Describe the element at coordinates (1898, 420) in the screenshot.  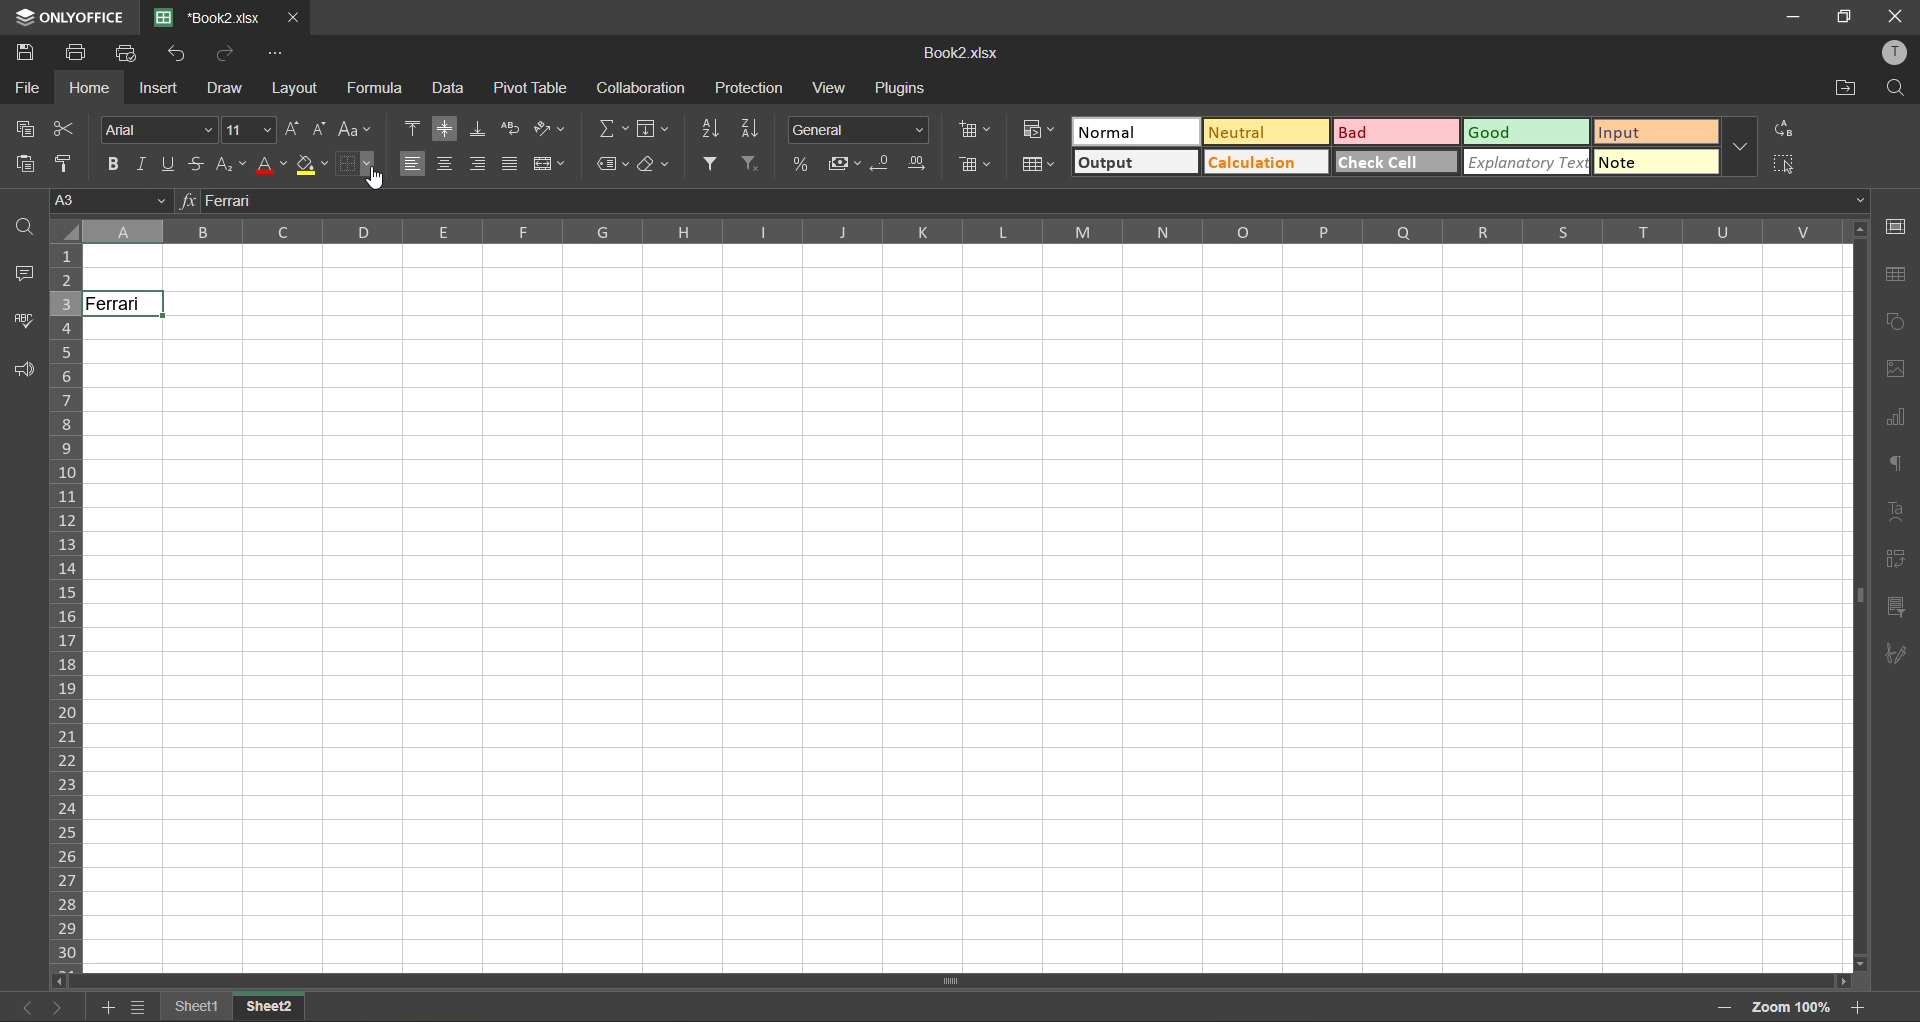
I see `charts` at that location.